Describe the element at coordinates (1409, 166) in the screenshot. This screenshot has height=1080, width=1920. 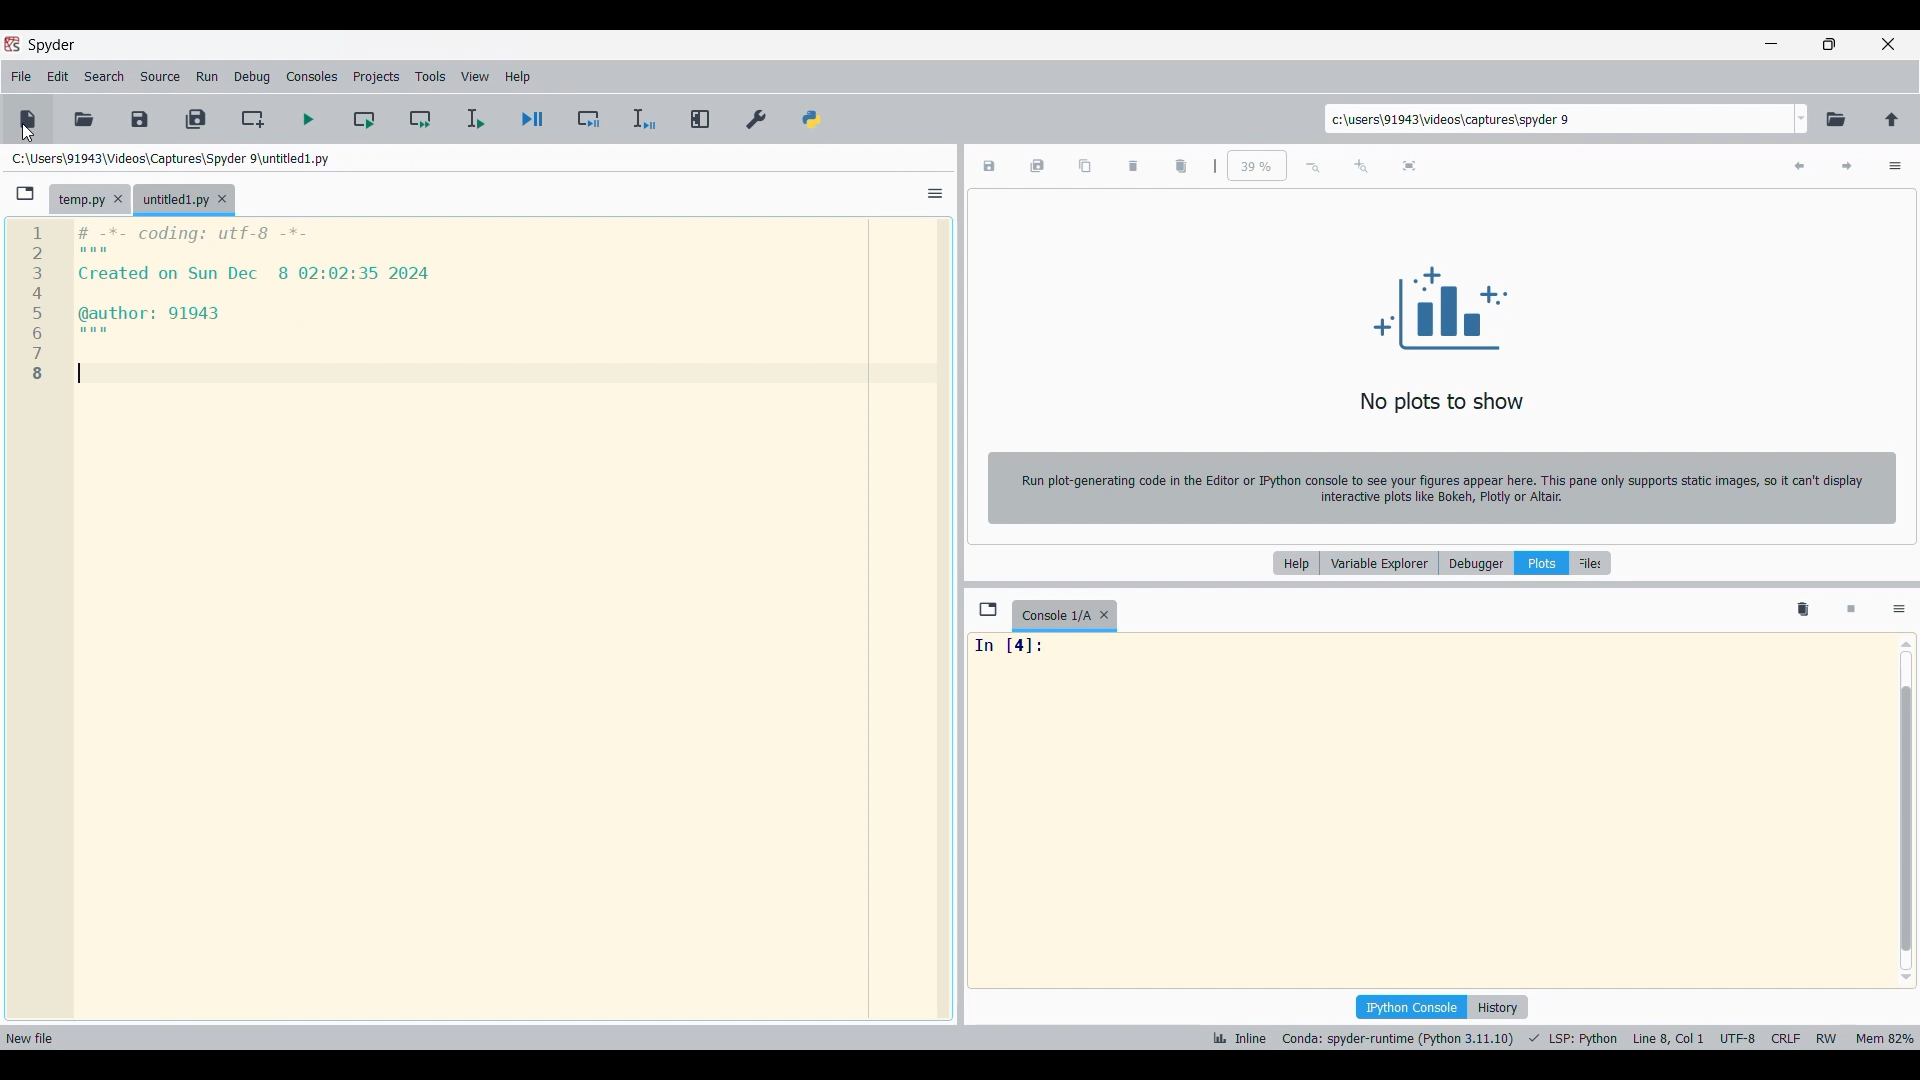
I see `Fit plot to the pane size` at that location.